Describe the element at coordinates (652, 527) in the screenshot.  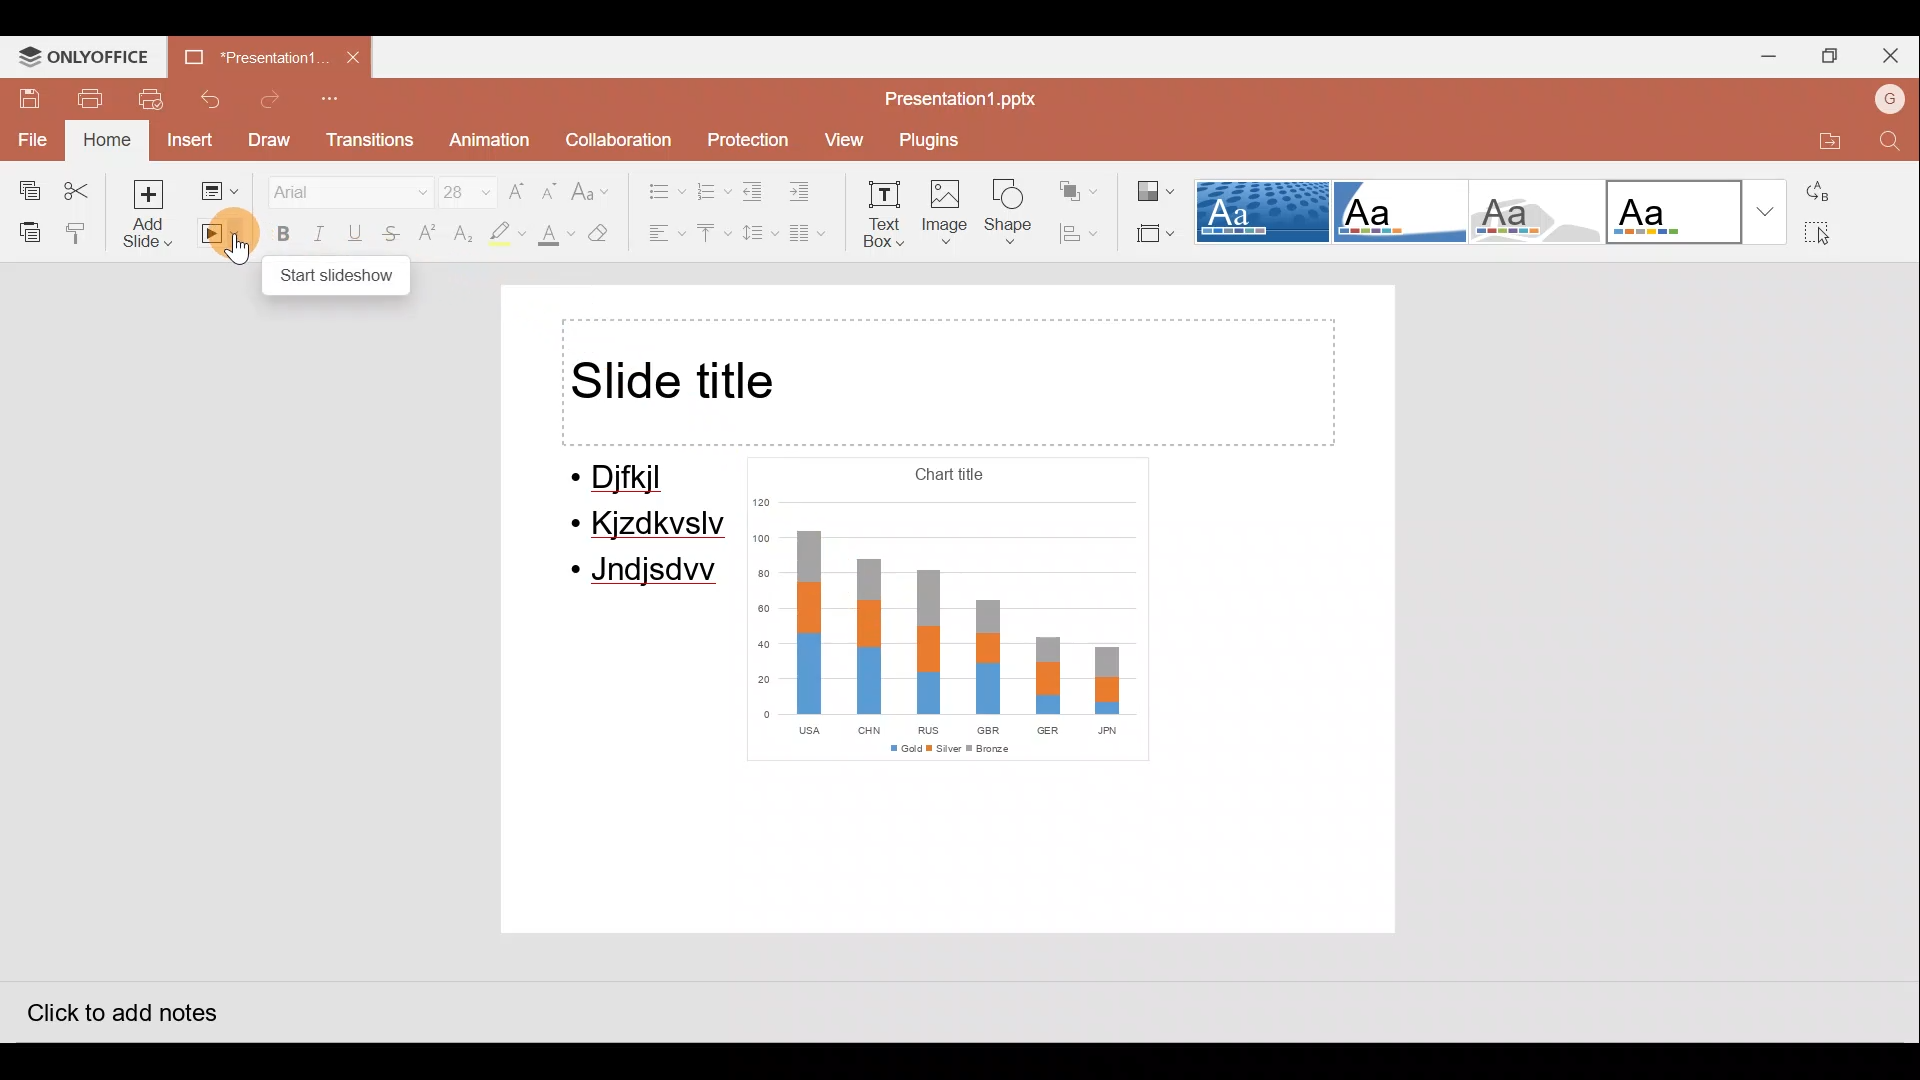
I see `Kjzdkvslv` at that location.